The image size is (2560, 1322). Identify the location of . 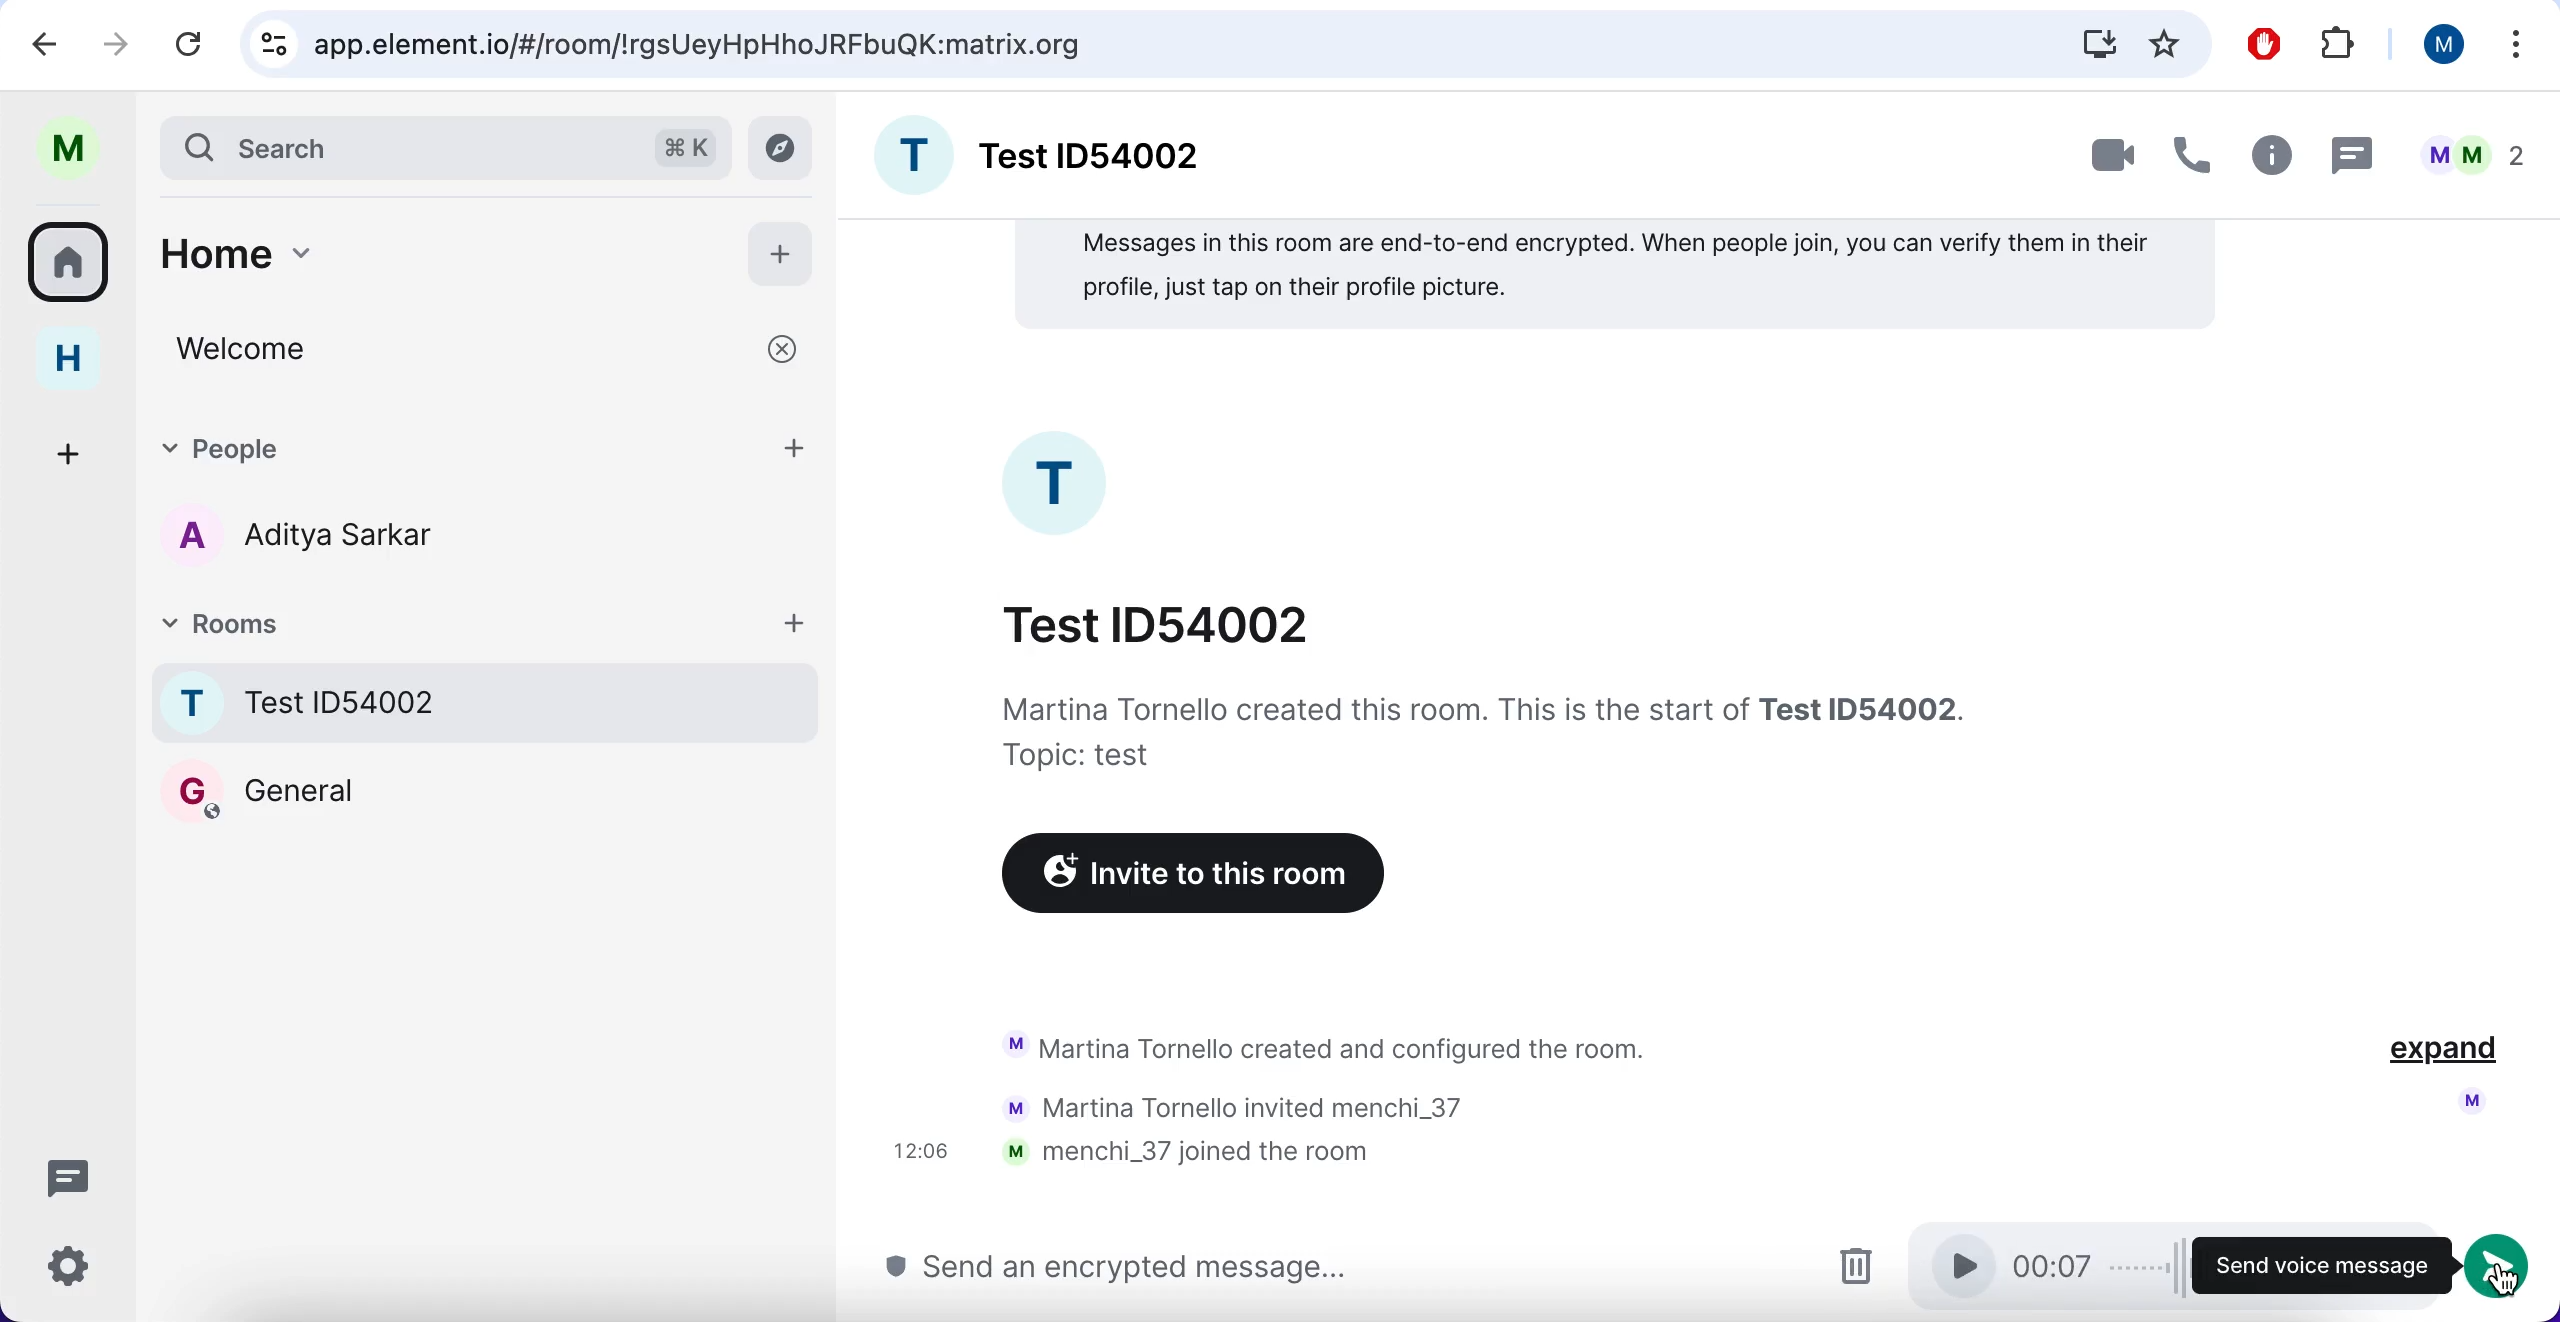
(2504, 1263).